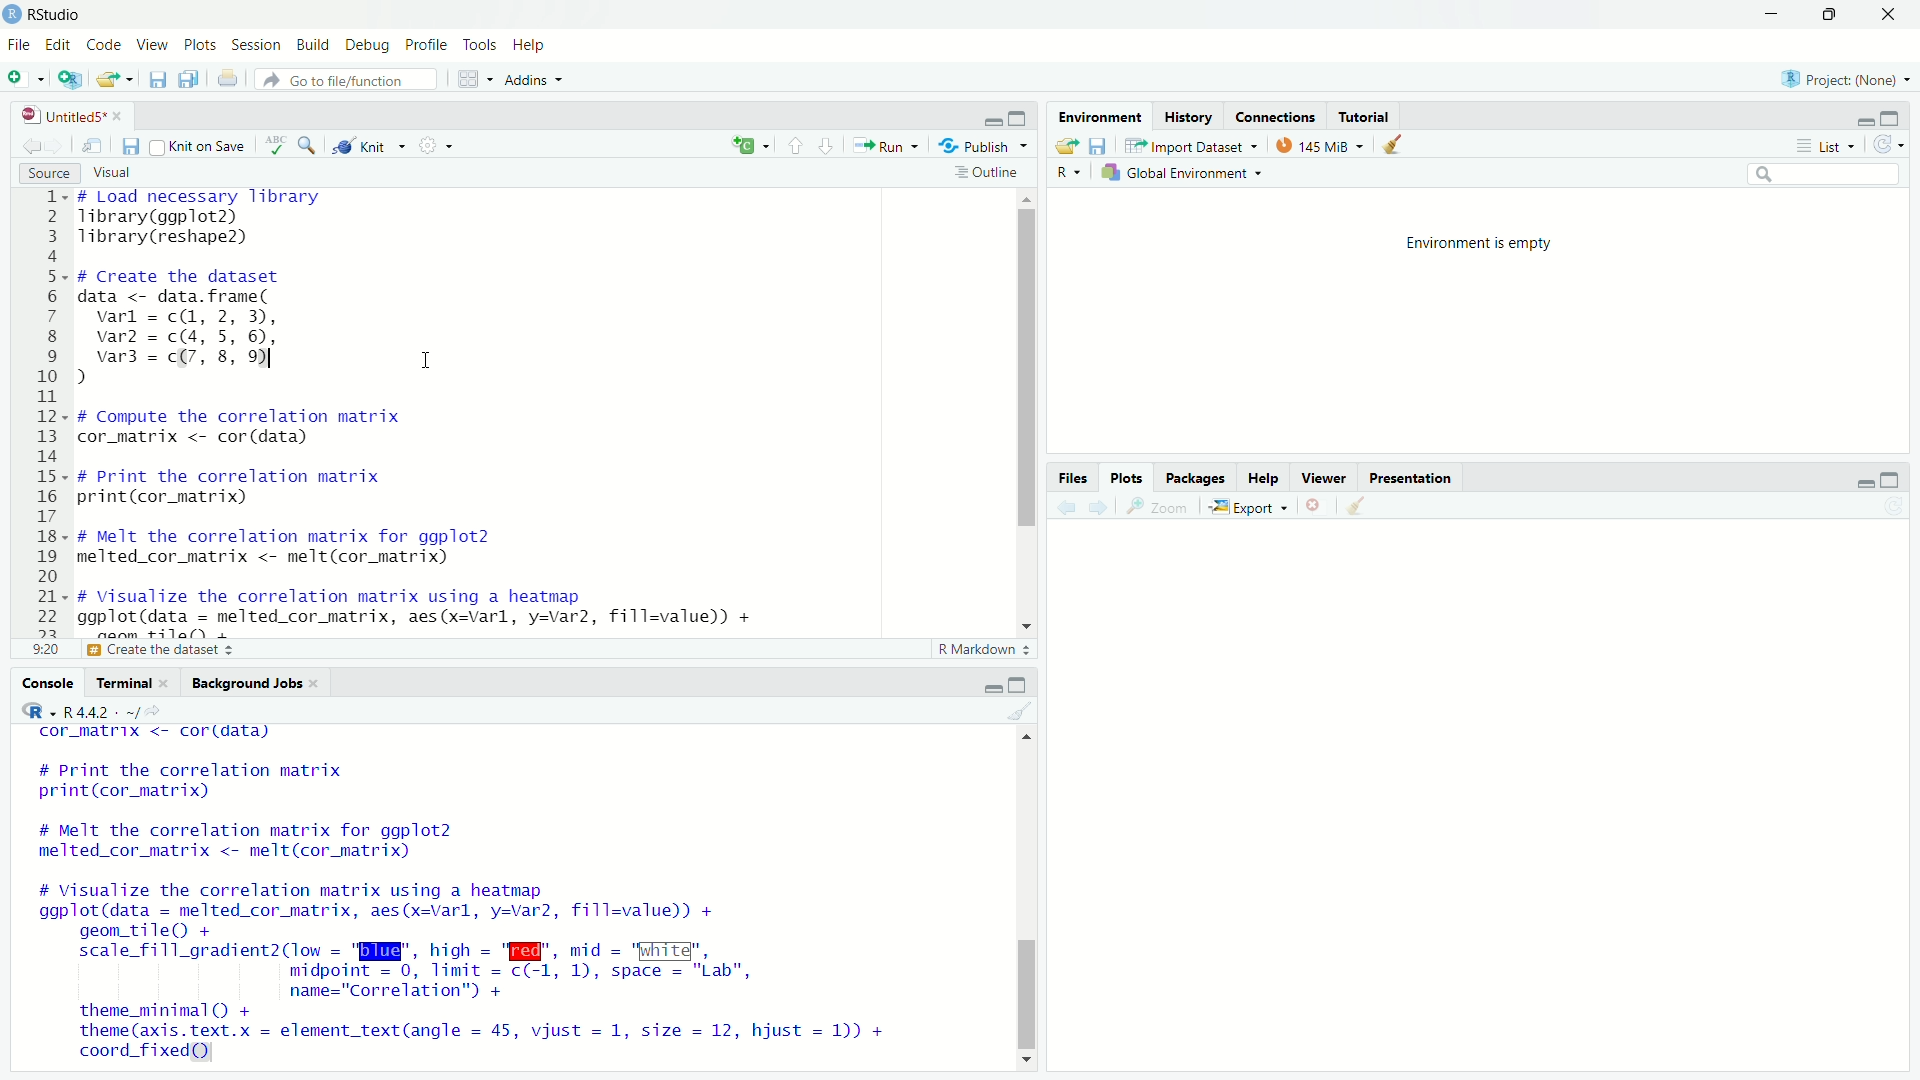  What do you see at coordinates (991, 173) in the screenshot?
I see `outline` at bounding box center [991, 173].